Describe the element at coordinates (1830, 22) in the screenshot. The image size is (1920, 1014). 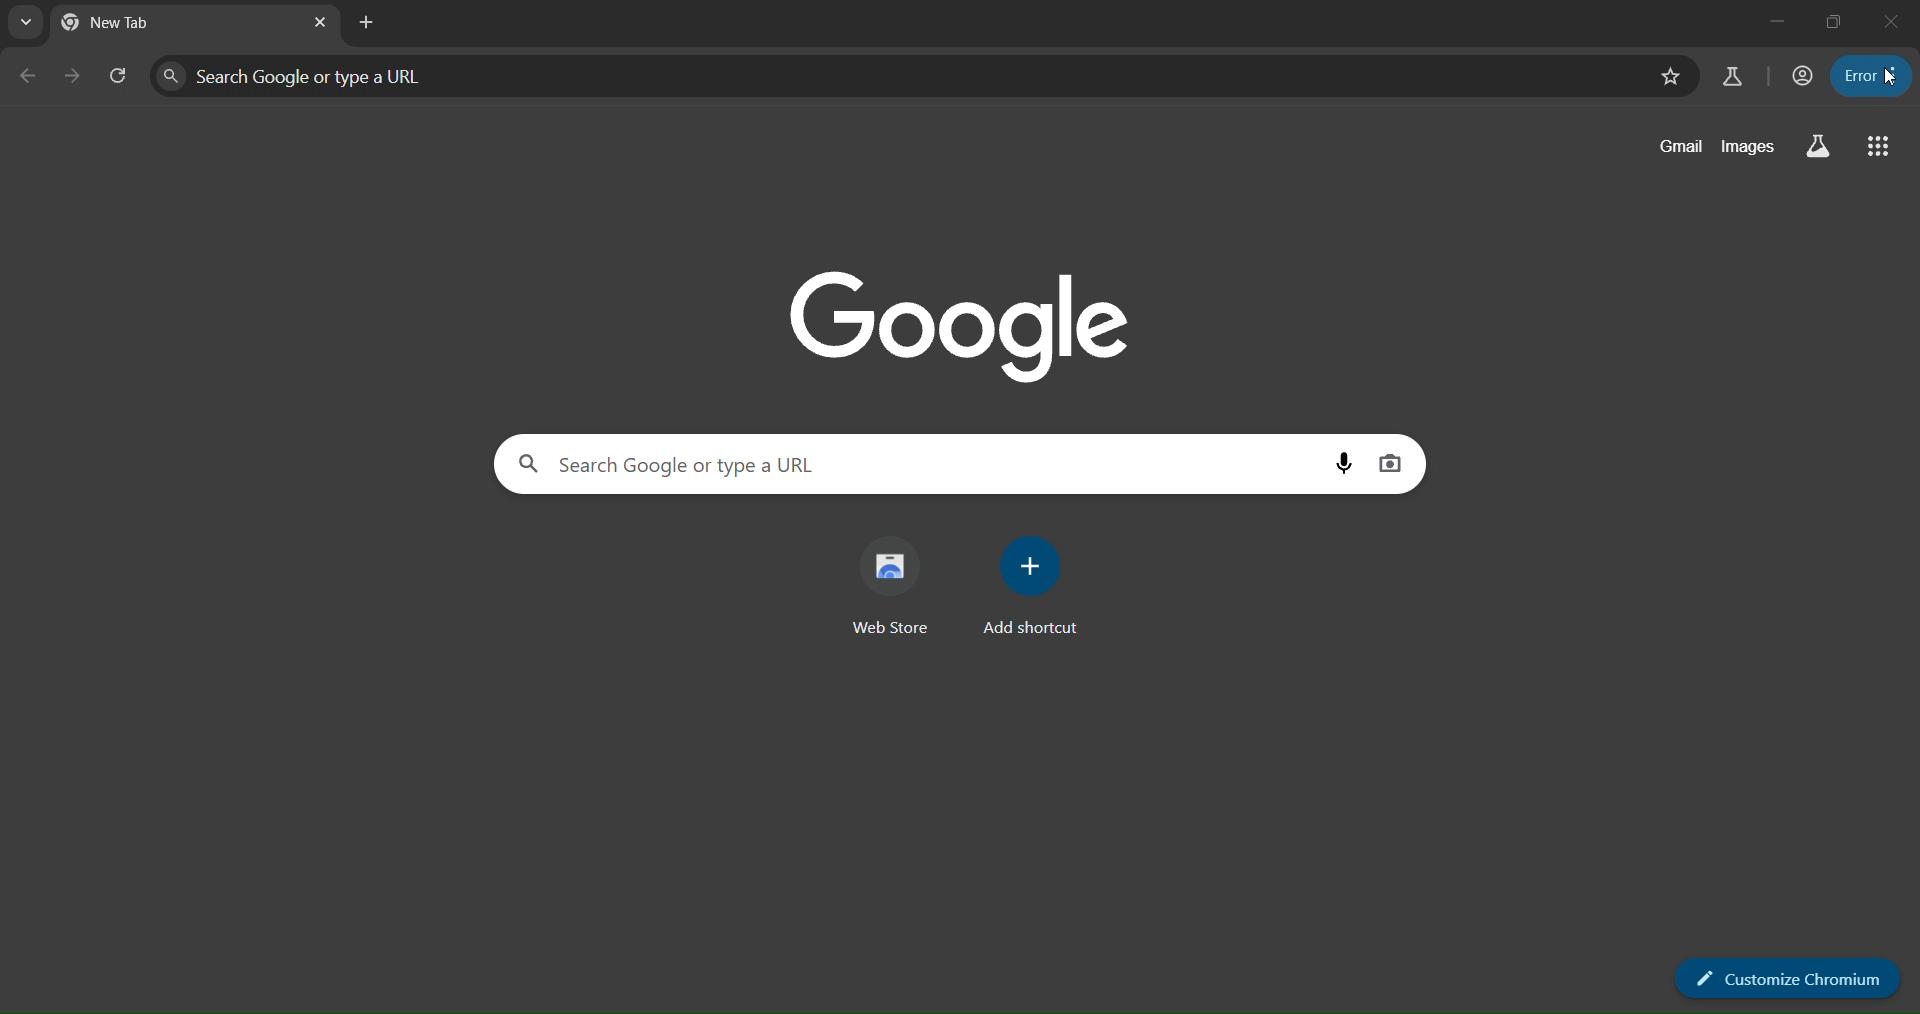
I see `restore down` at that location.